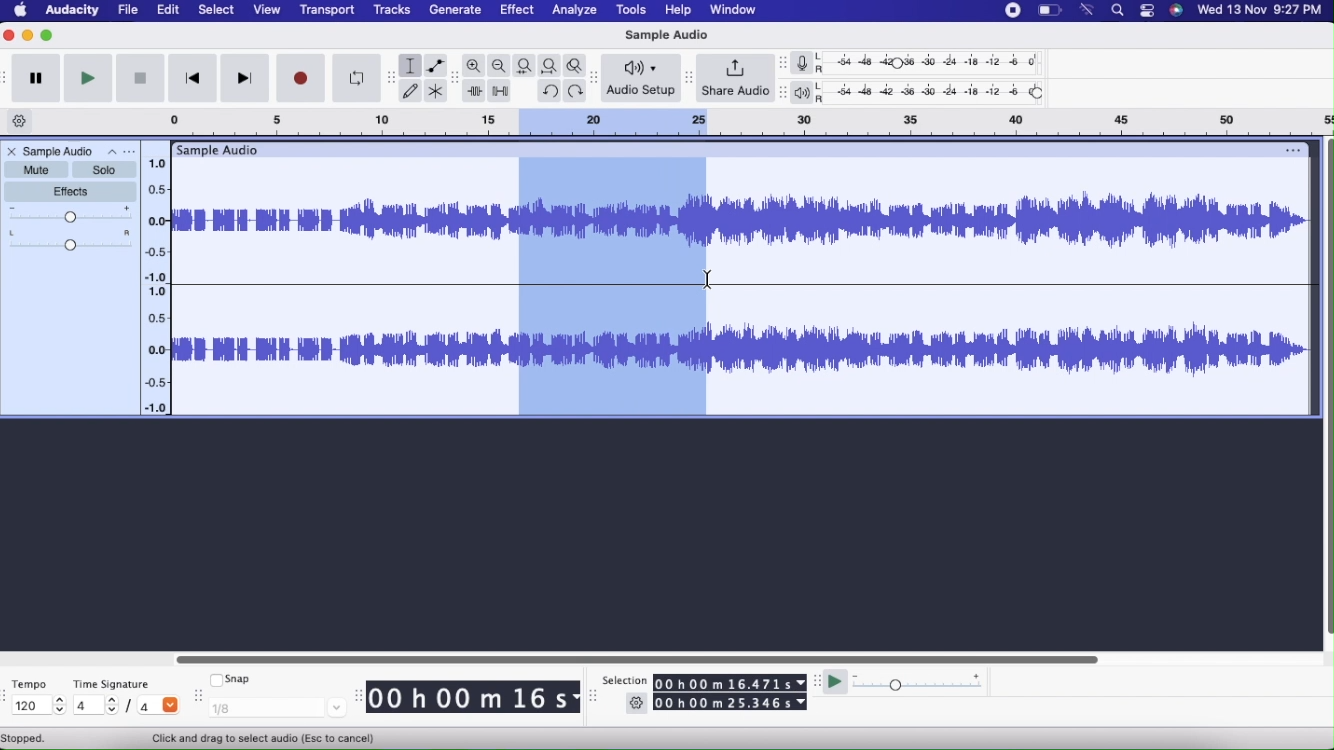 The image size is (1334, 750). I want to click on Solo, so click(104, 170).